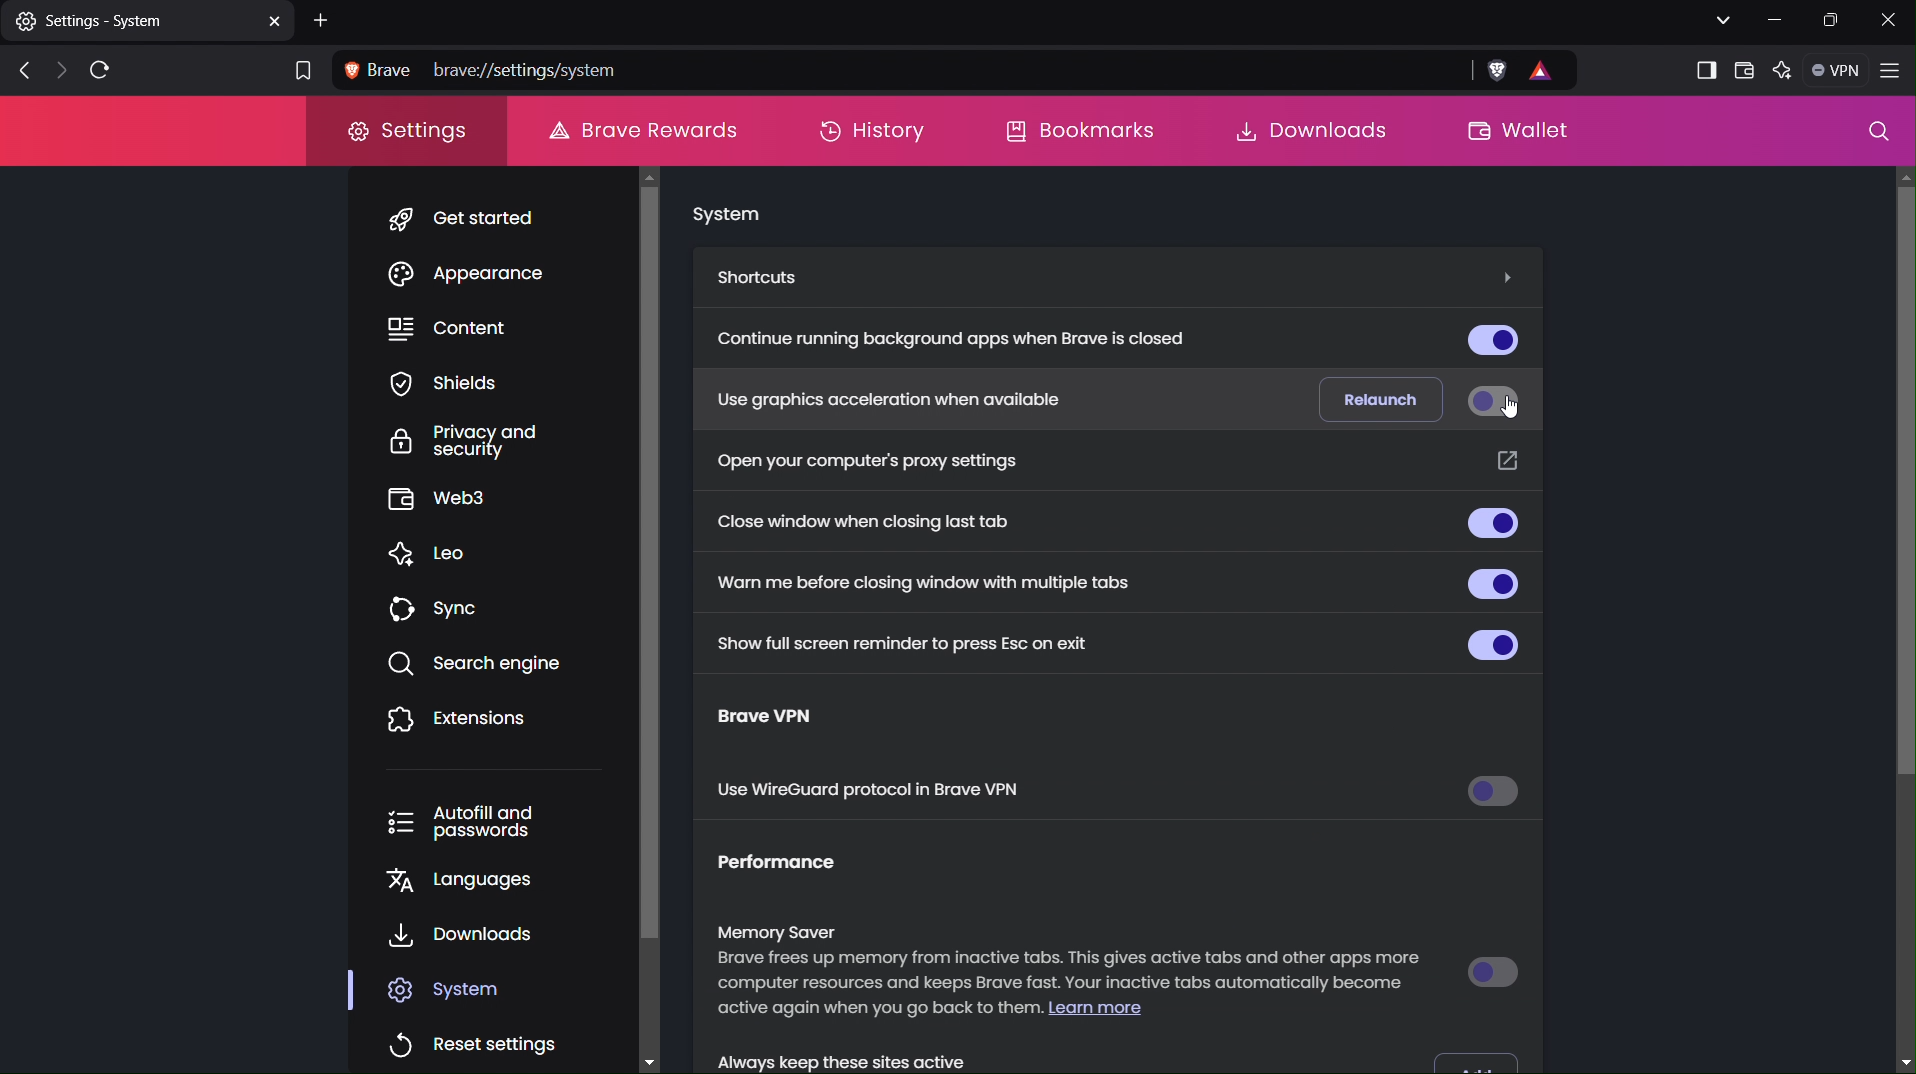 The image size is (1916, 1074). Describe the element at coordinates (444, 610) in the screenshot. I see `Sync` at that location.